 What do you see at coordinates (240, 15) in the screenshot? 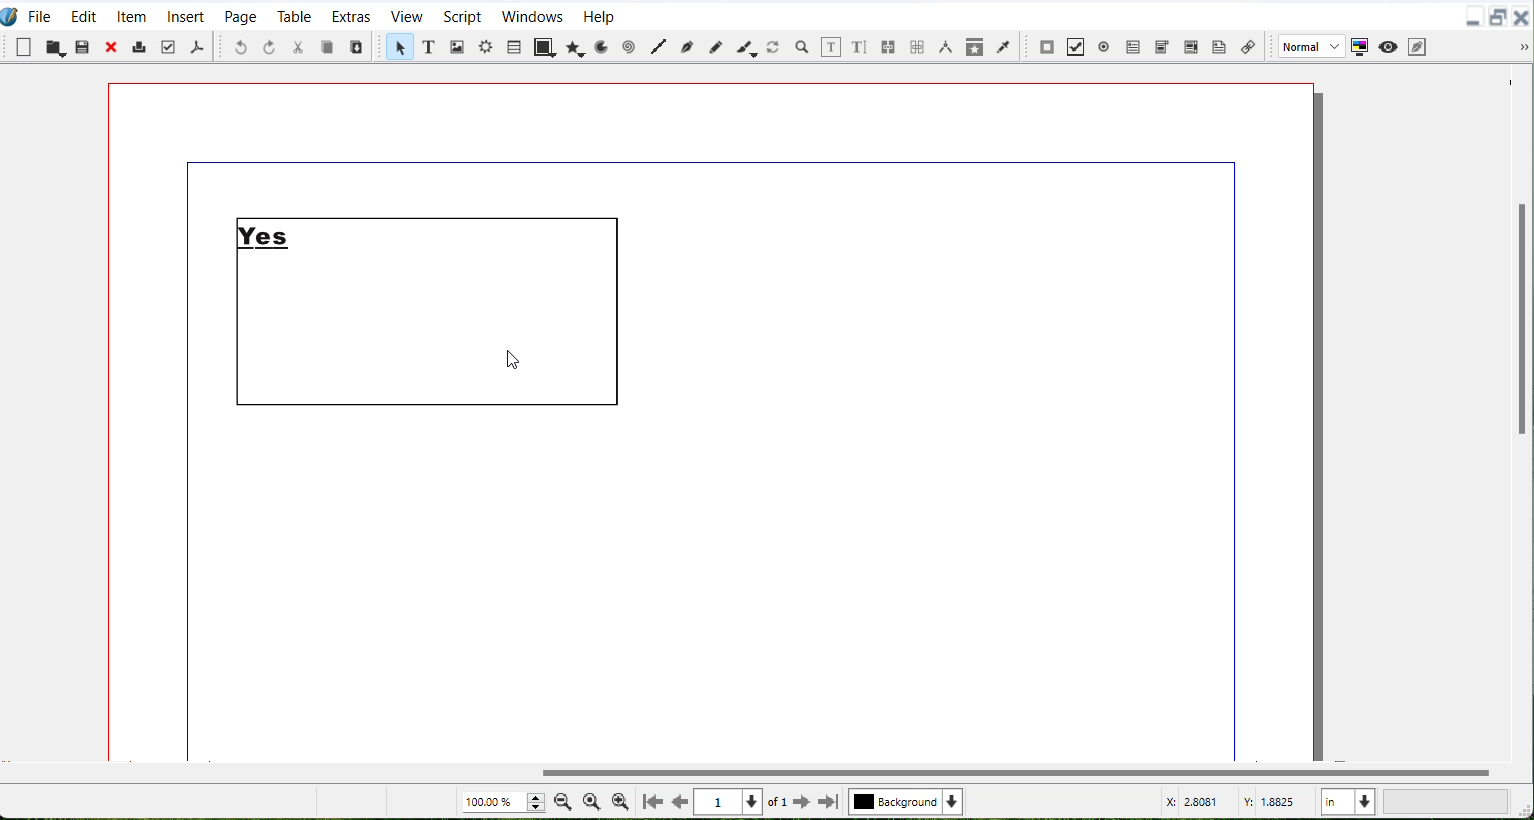
I see `Page` at bounding box center [240, 15].